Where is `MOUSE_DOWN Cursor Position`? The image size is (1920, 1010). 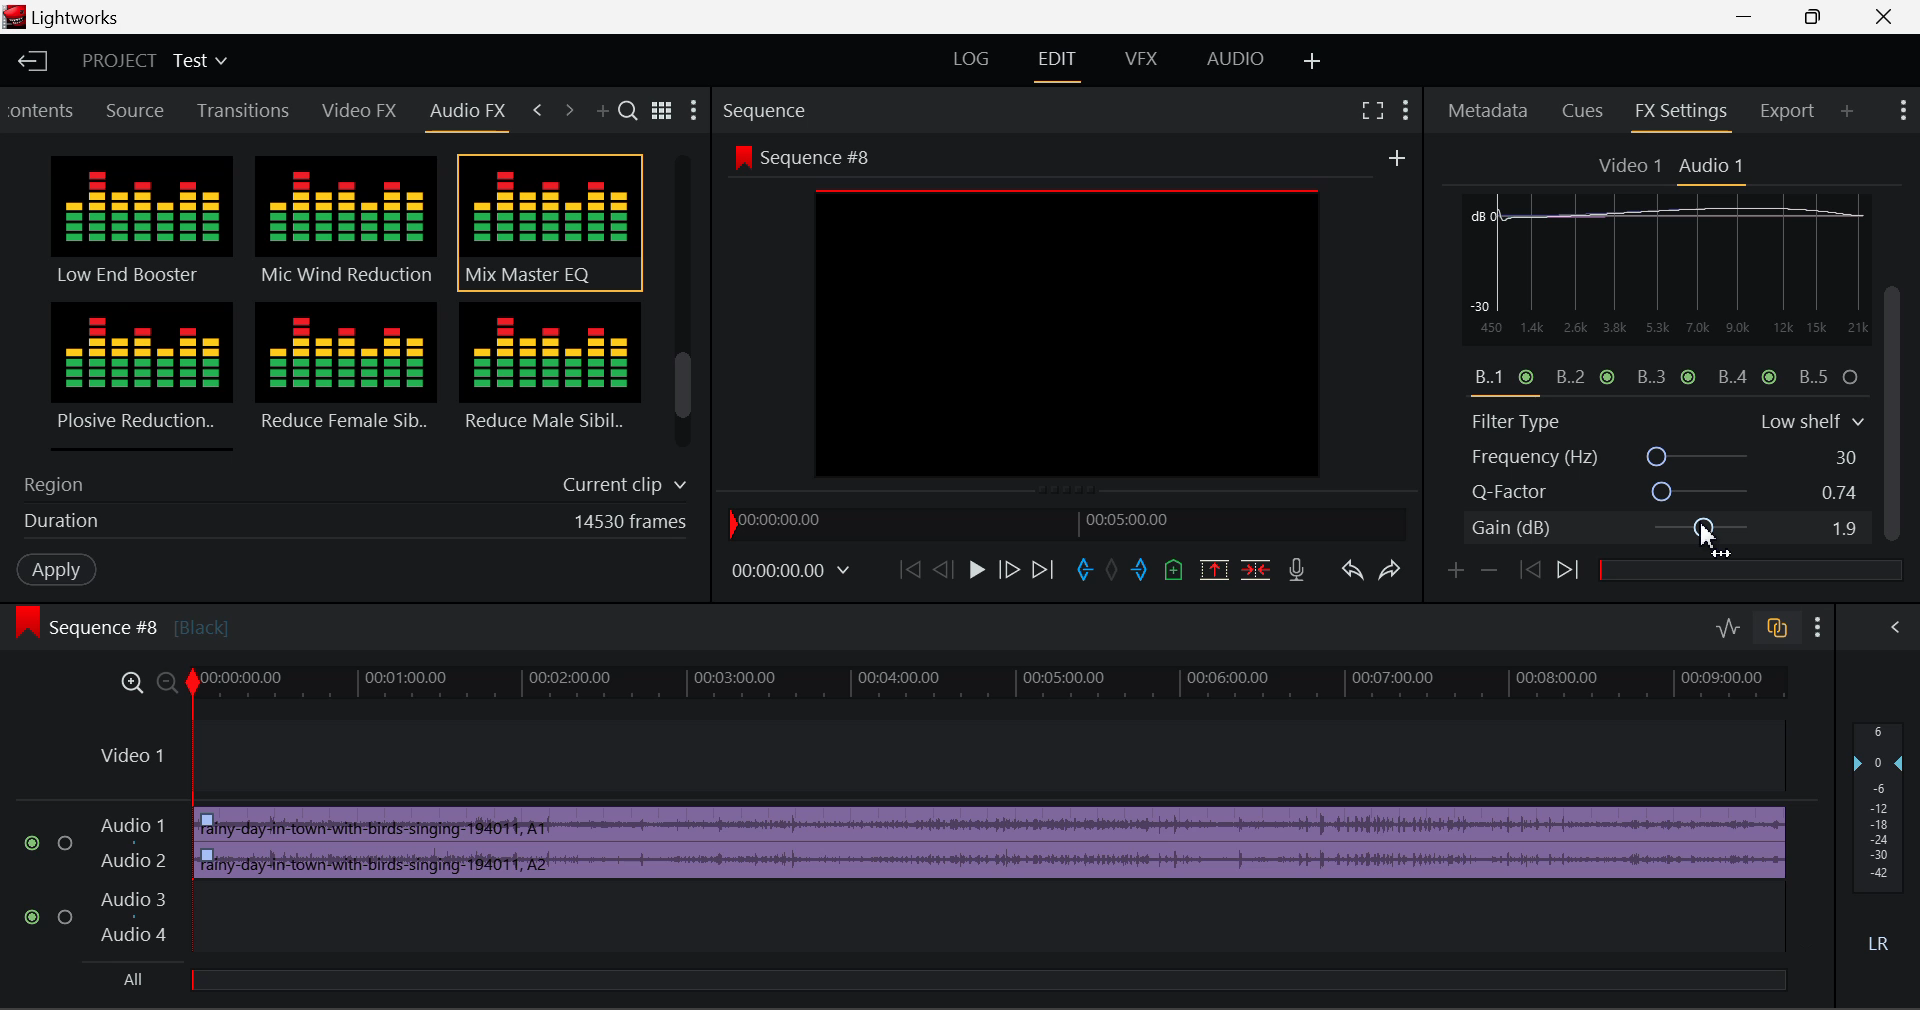 MOUSE_DOWN Cursor Position is located at coordinates (1712, 535).